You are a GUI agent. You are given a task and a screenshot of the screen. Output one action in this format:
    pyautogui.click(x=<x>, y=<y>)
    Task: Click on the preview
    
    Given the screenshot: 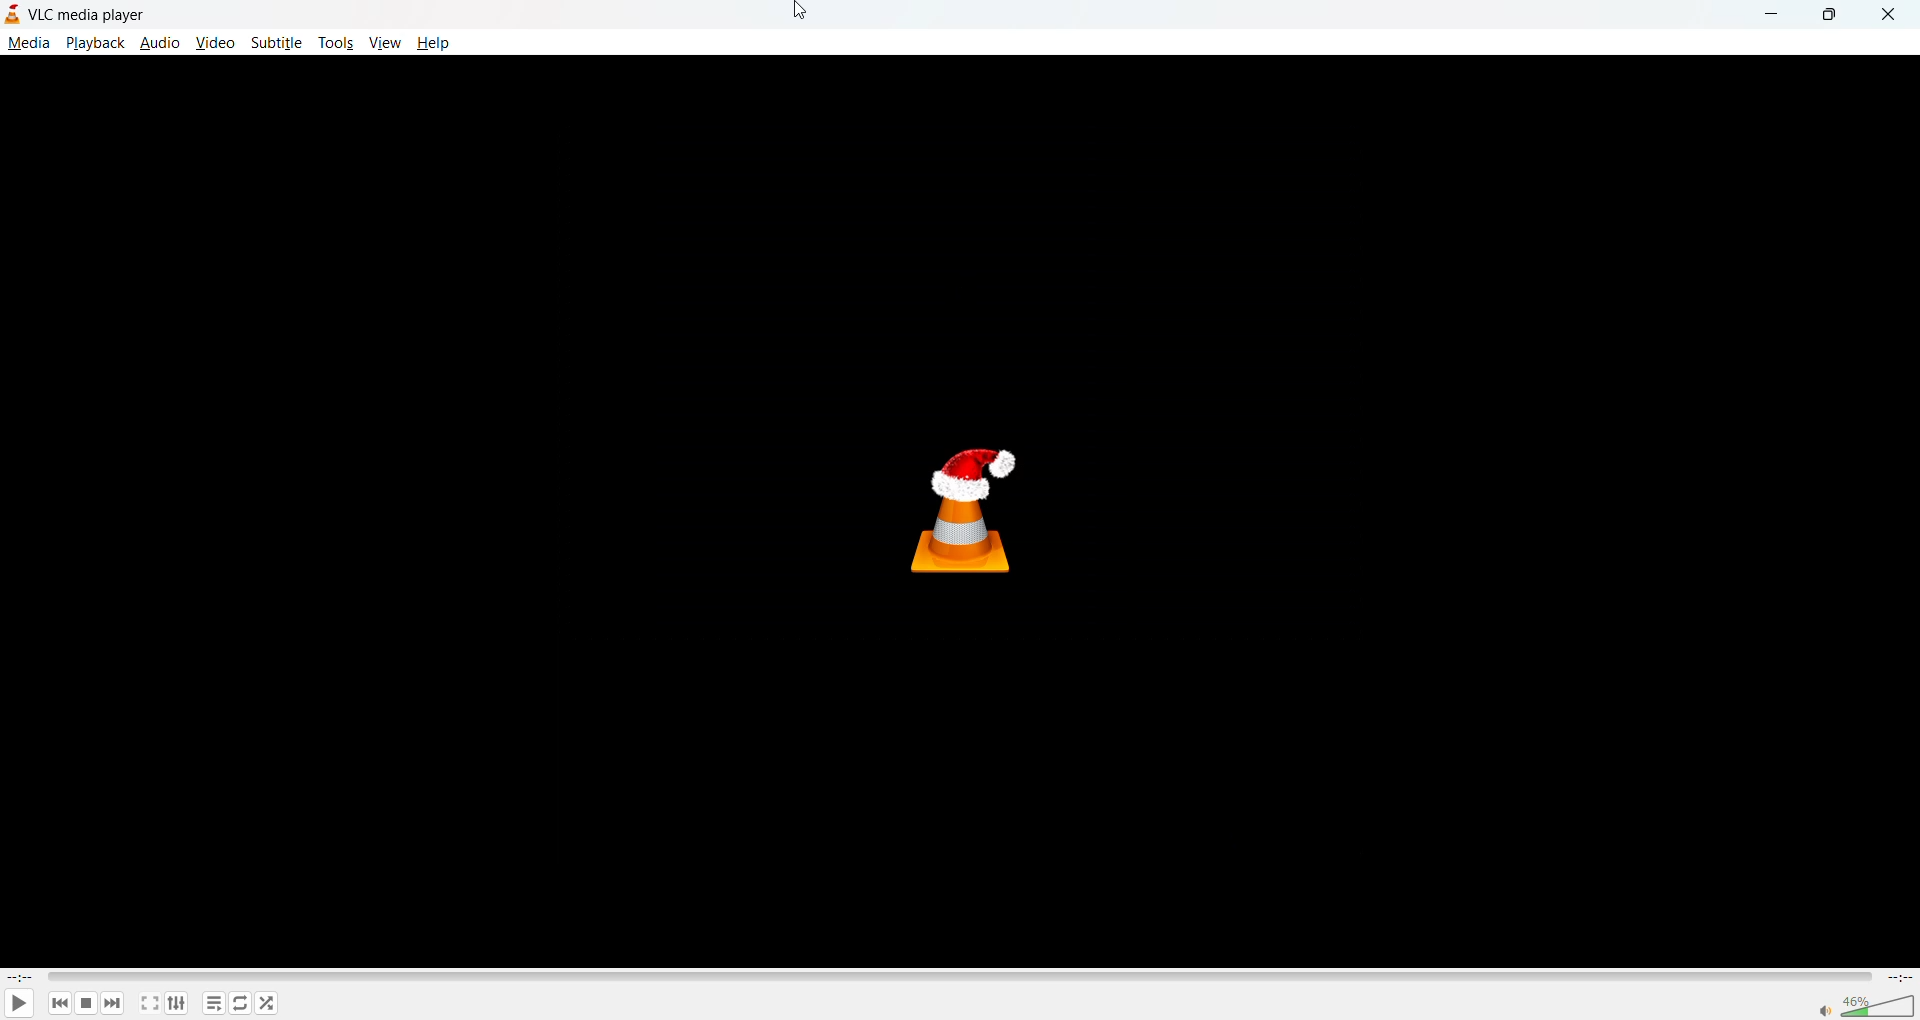 What is the action you would take?
    pyautogui.click(x=964, y=515)
    